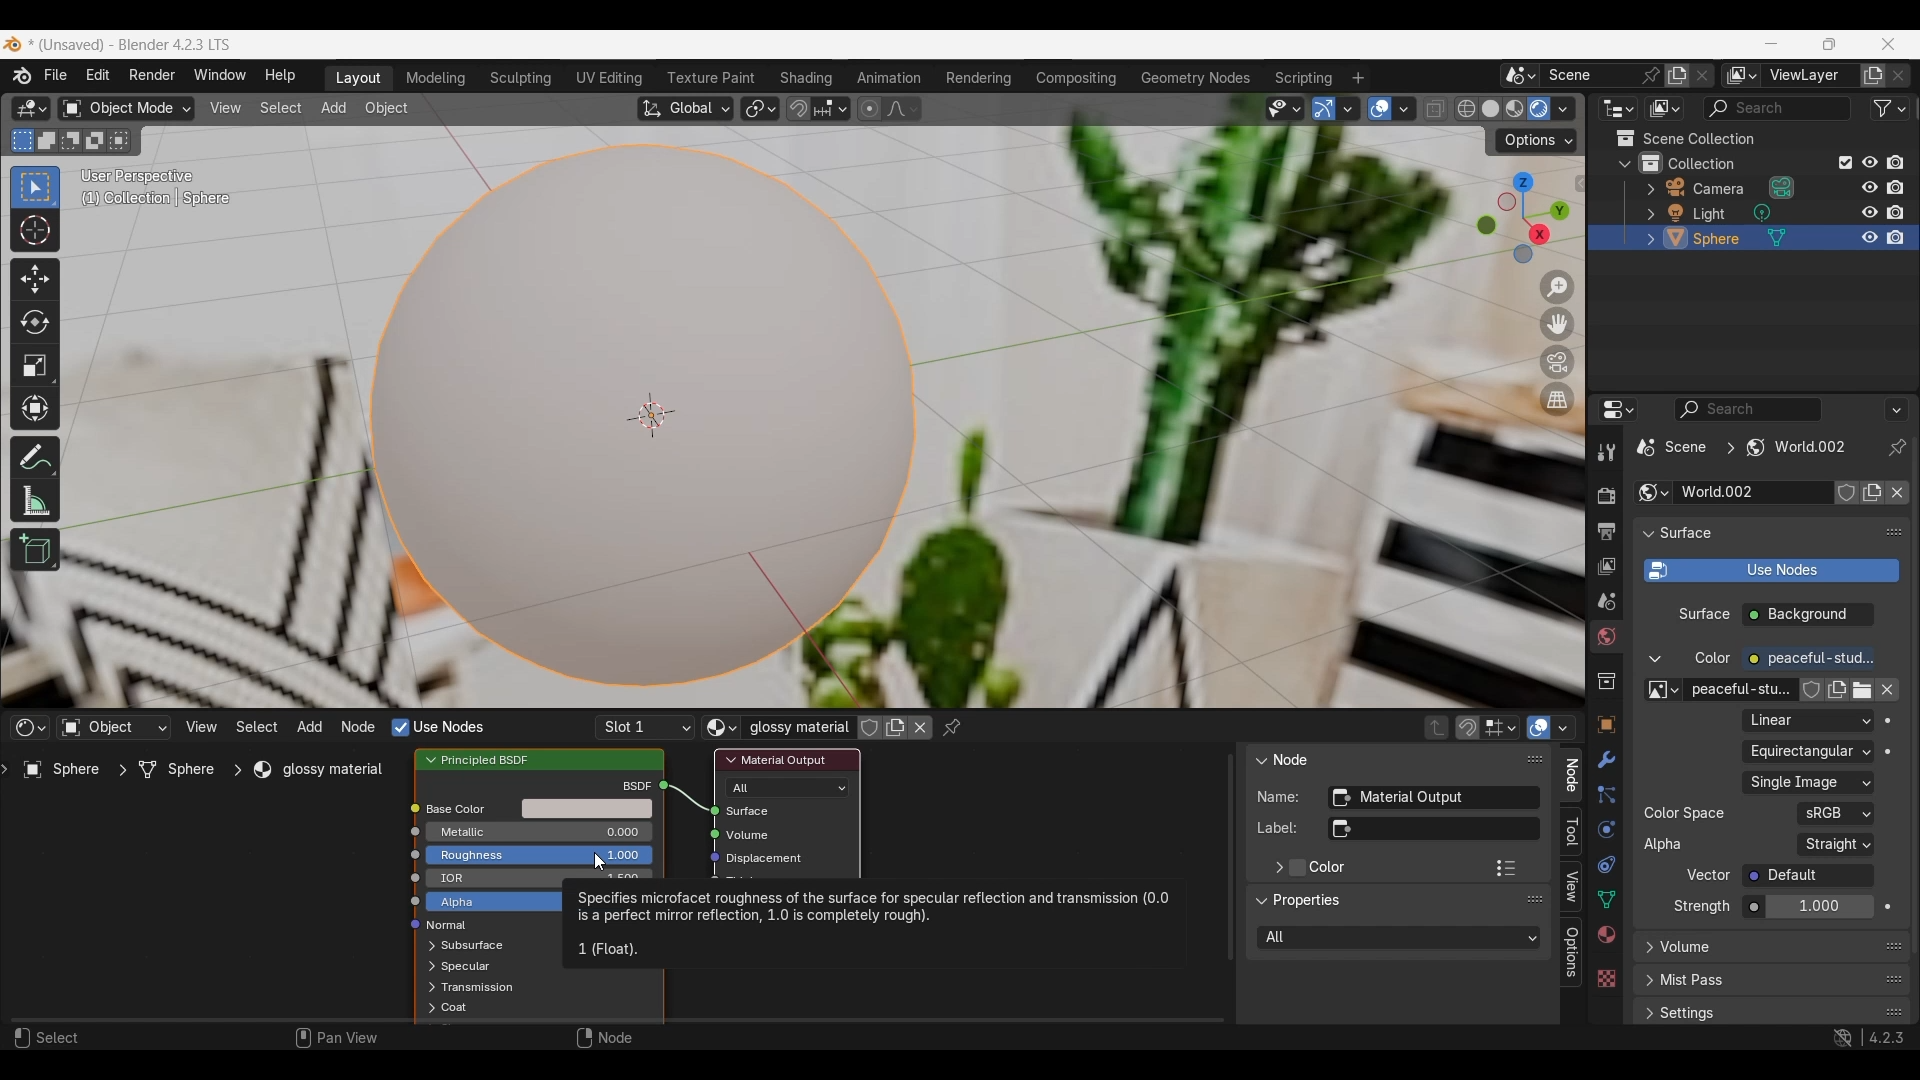  What do you see at coordinates (1539, 108) in the screenshot?
I see `Viewport shading: rendered` at bounding box center [1539, 108].